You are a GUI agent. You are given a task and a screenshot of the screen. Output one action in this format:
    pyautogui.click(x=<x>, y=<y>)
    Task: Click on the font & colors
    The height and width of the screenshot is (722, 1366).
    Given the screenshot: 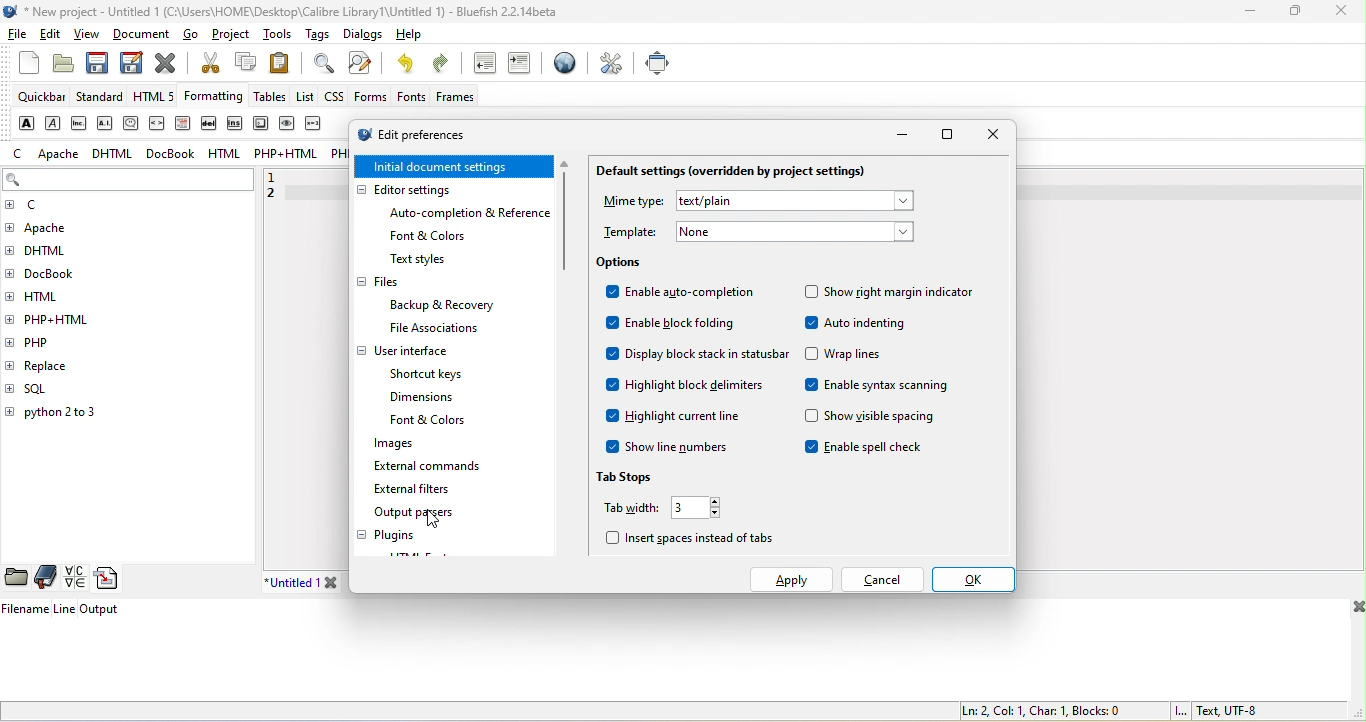 What is the action you would take?
    pyautogui.click(x=432, y=237)
    